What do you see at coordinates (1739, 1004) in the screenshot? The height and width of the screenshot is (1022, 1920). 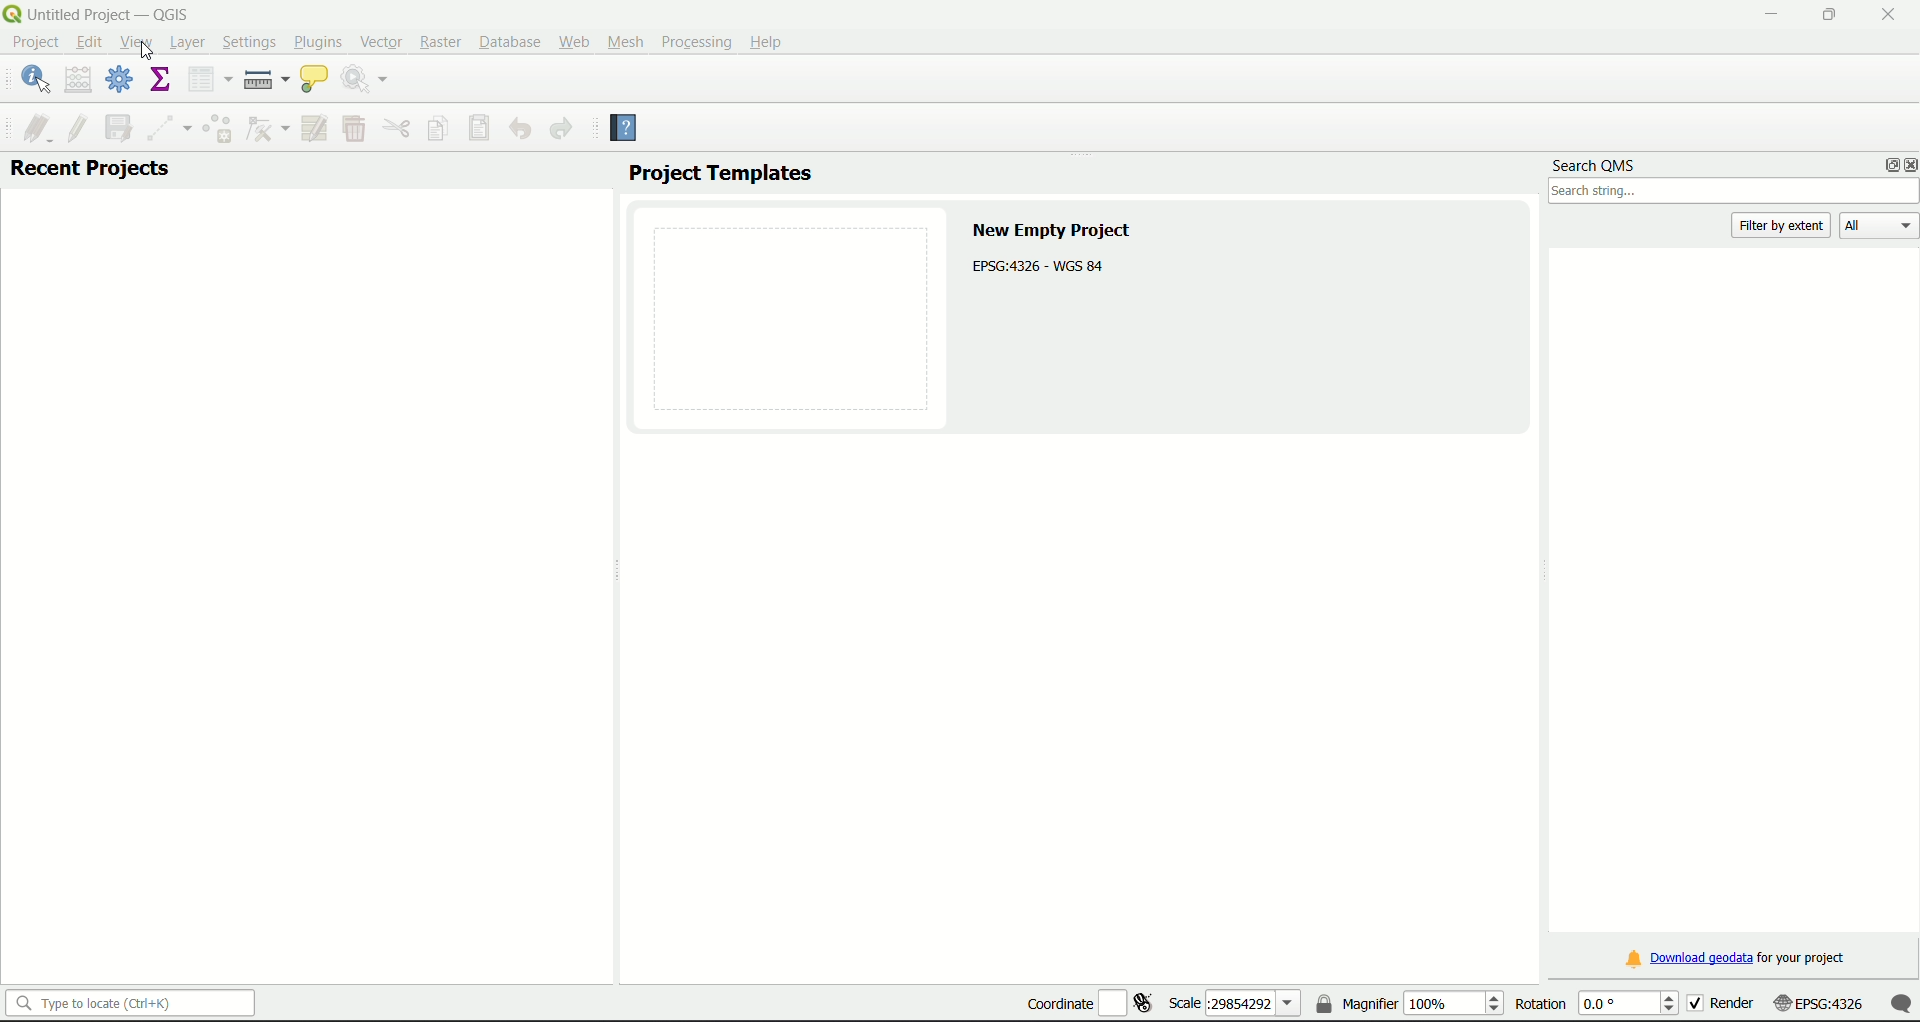 I see `render` at bounding box center [1739, 1004].